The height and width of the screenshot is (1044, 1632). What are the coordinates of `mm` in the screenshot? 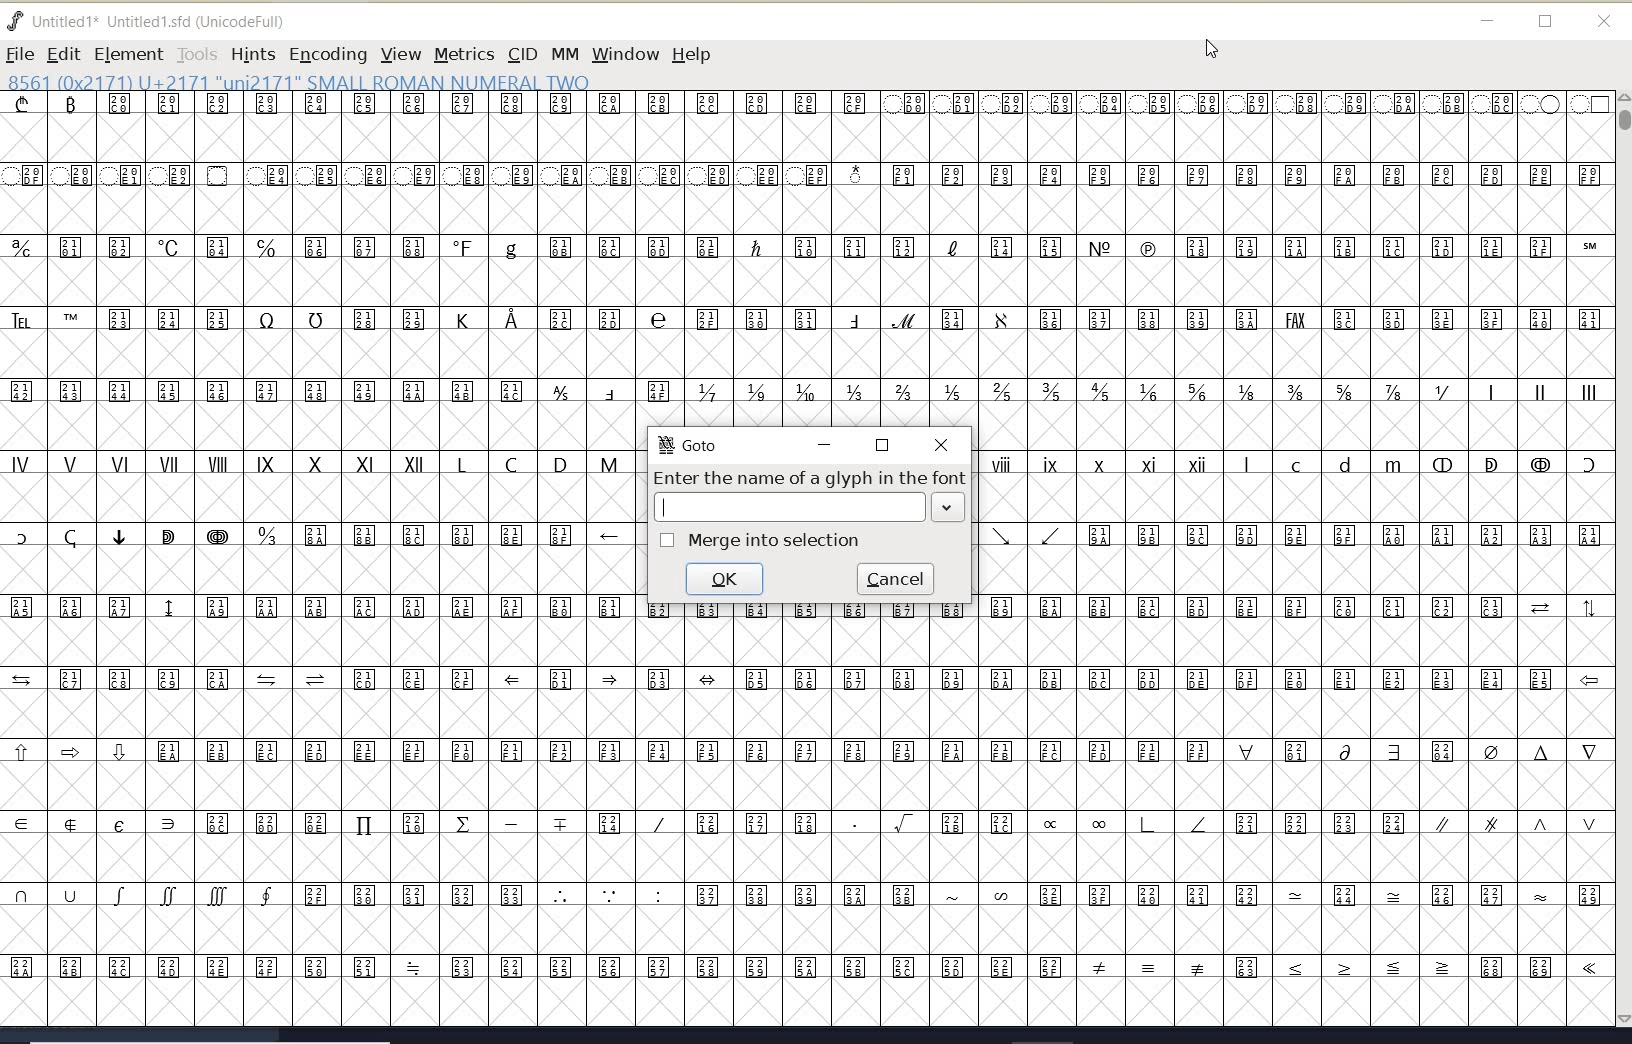 It's located at (563, 51).